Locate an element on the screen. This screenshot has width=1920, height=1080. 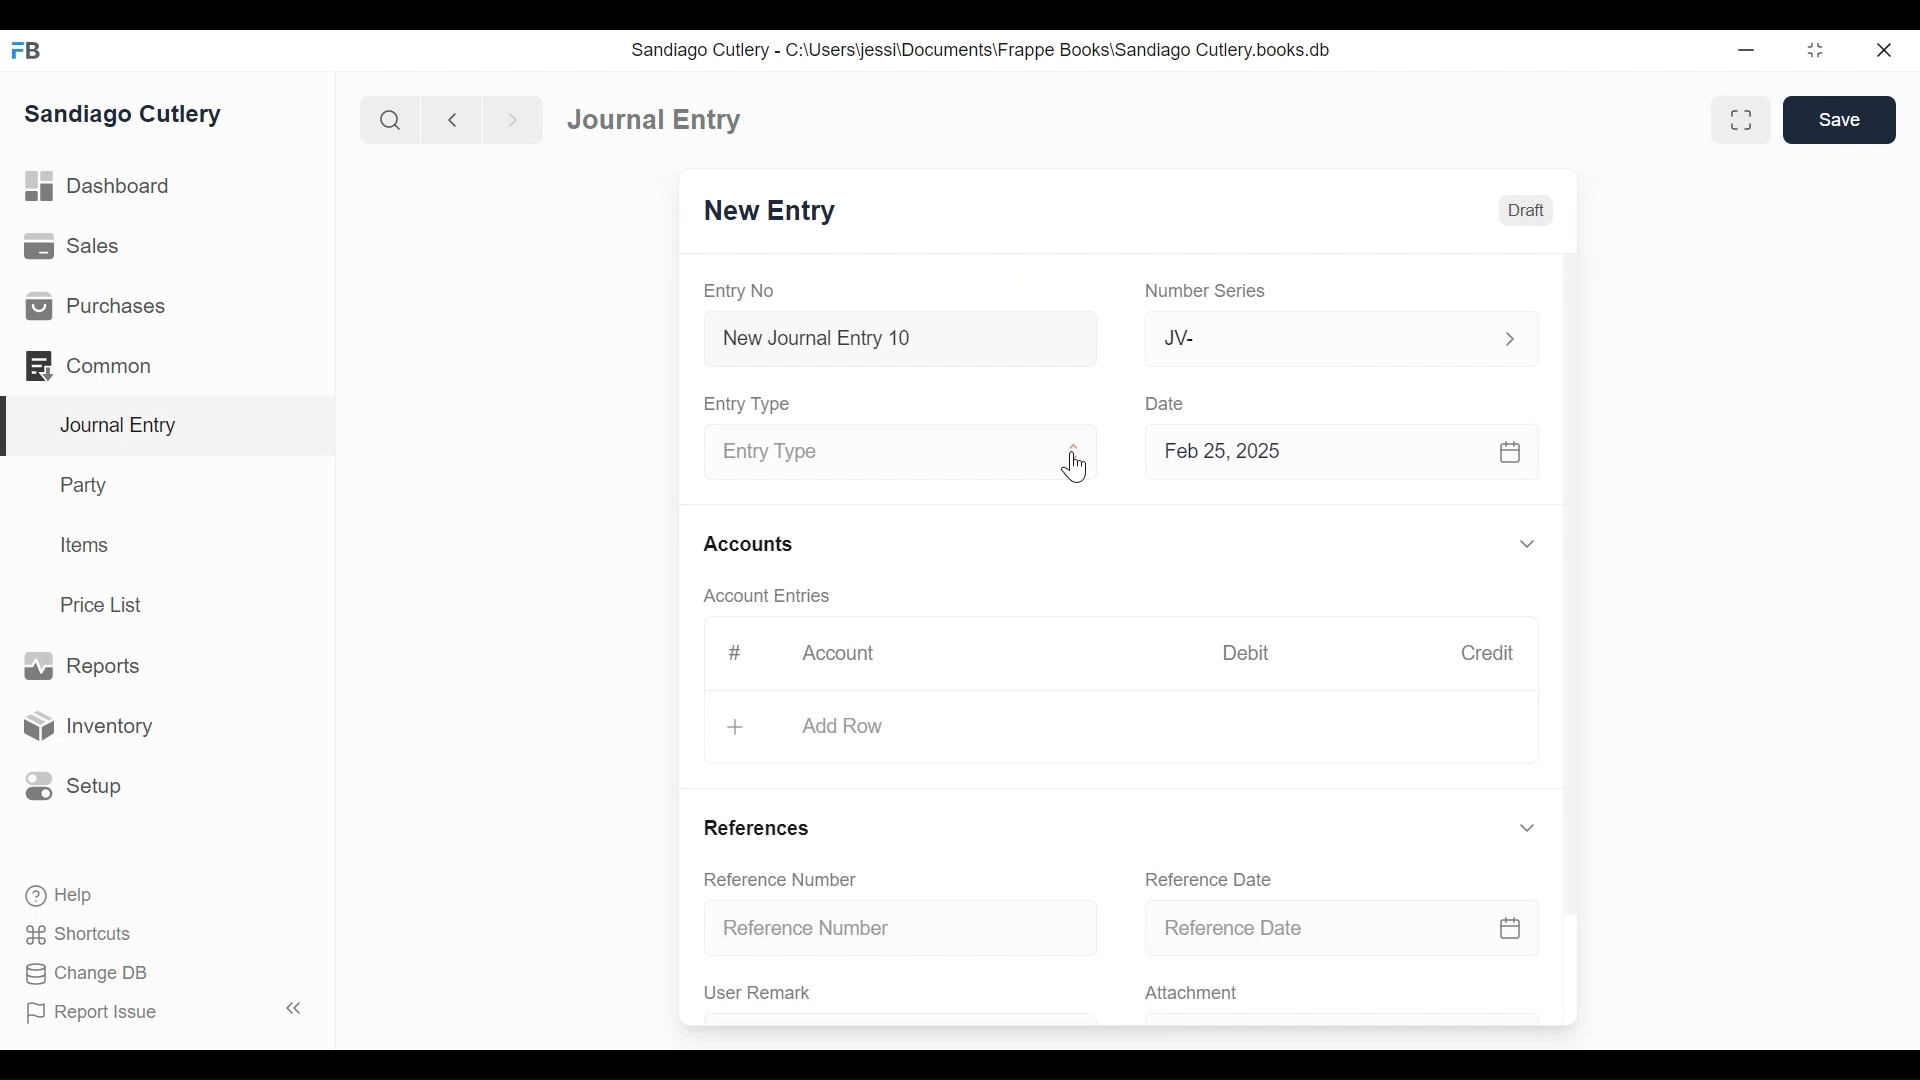
Debit is located at coordinates (1254, 653).